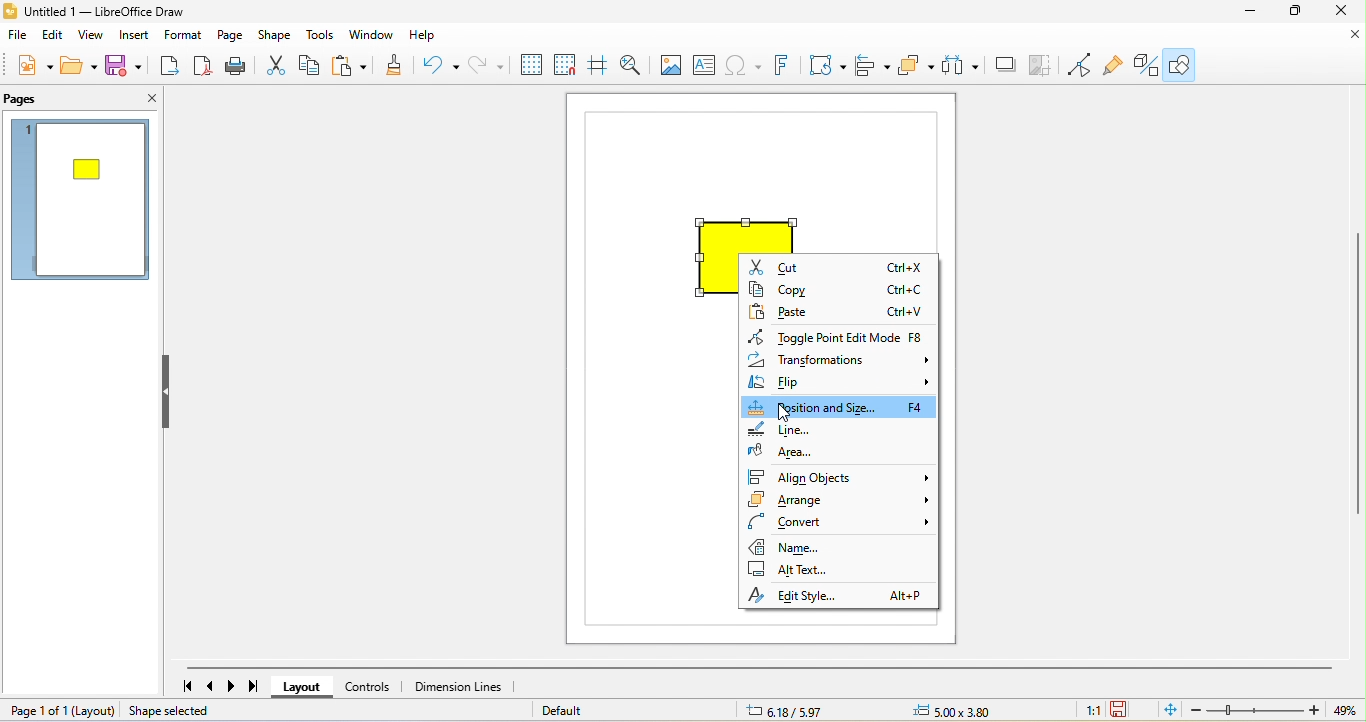  What do you see at coordinates (140, 97) in the screenshot?
I see `close` at bounding box center [140, 97].